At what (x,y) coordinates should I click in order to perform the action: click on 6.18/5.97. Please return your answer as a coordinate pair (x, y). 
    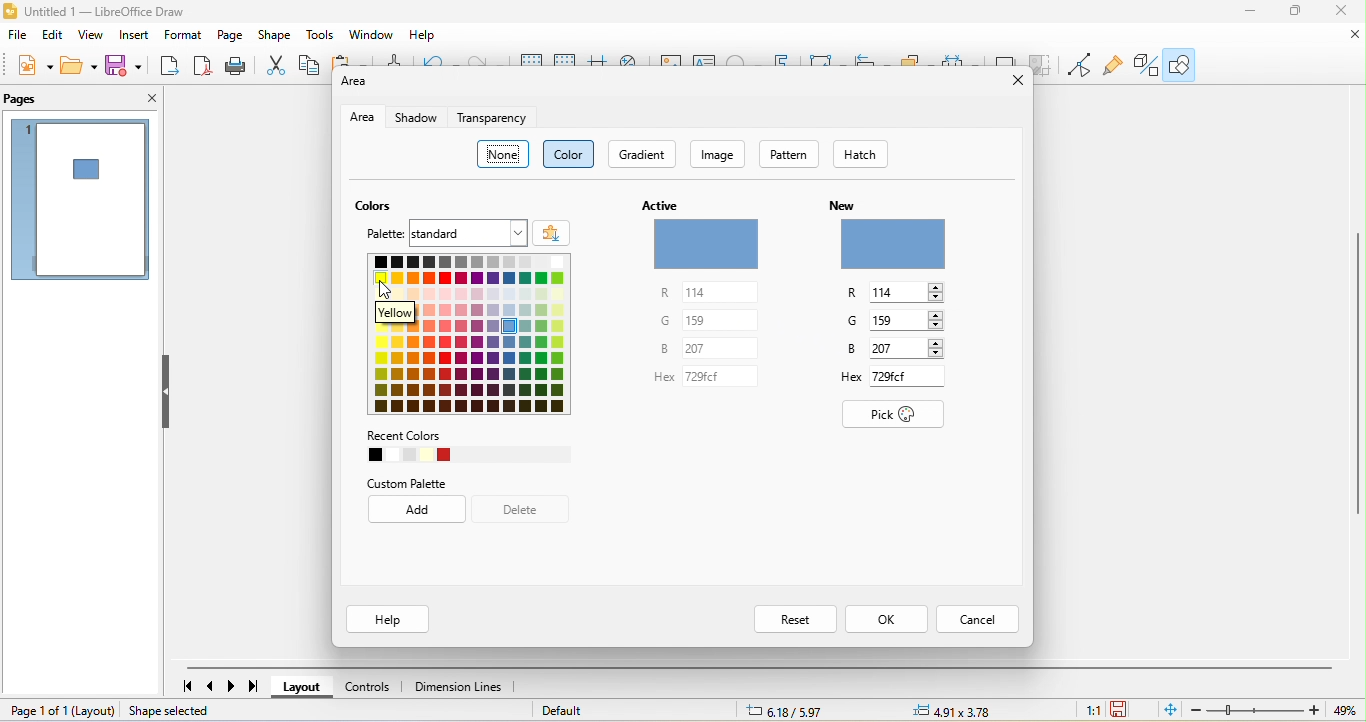
    Looking at the image, I should click on (780, 712).